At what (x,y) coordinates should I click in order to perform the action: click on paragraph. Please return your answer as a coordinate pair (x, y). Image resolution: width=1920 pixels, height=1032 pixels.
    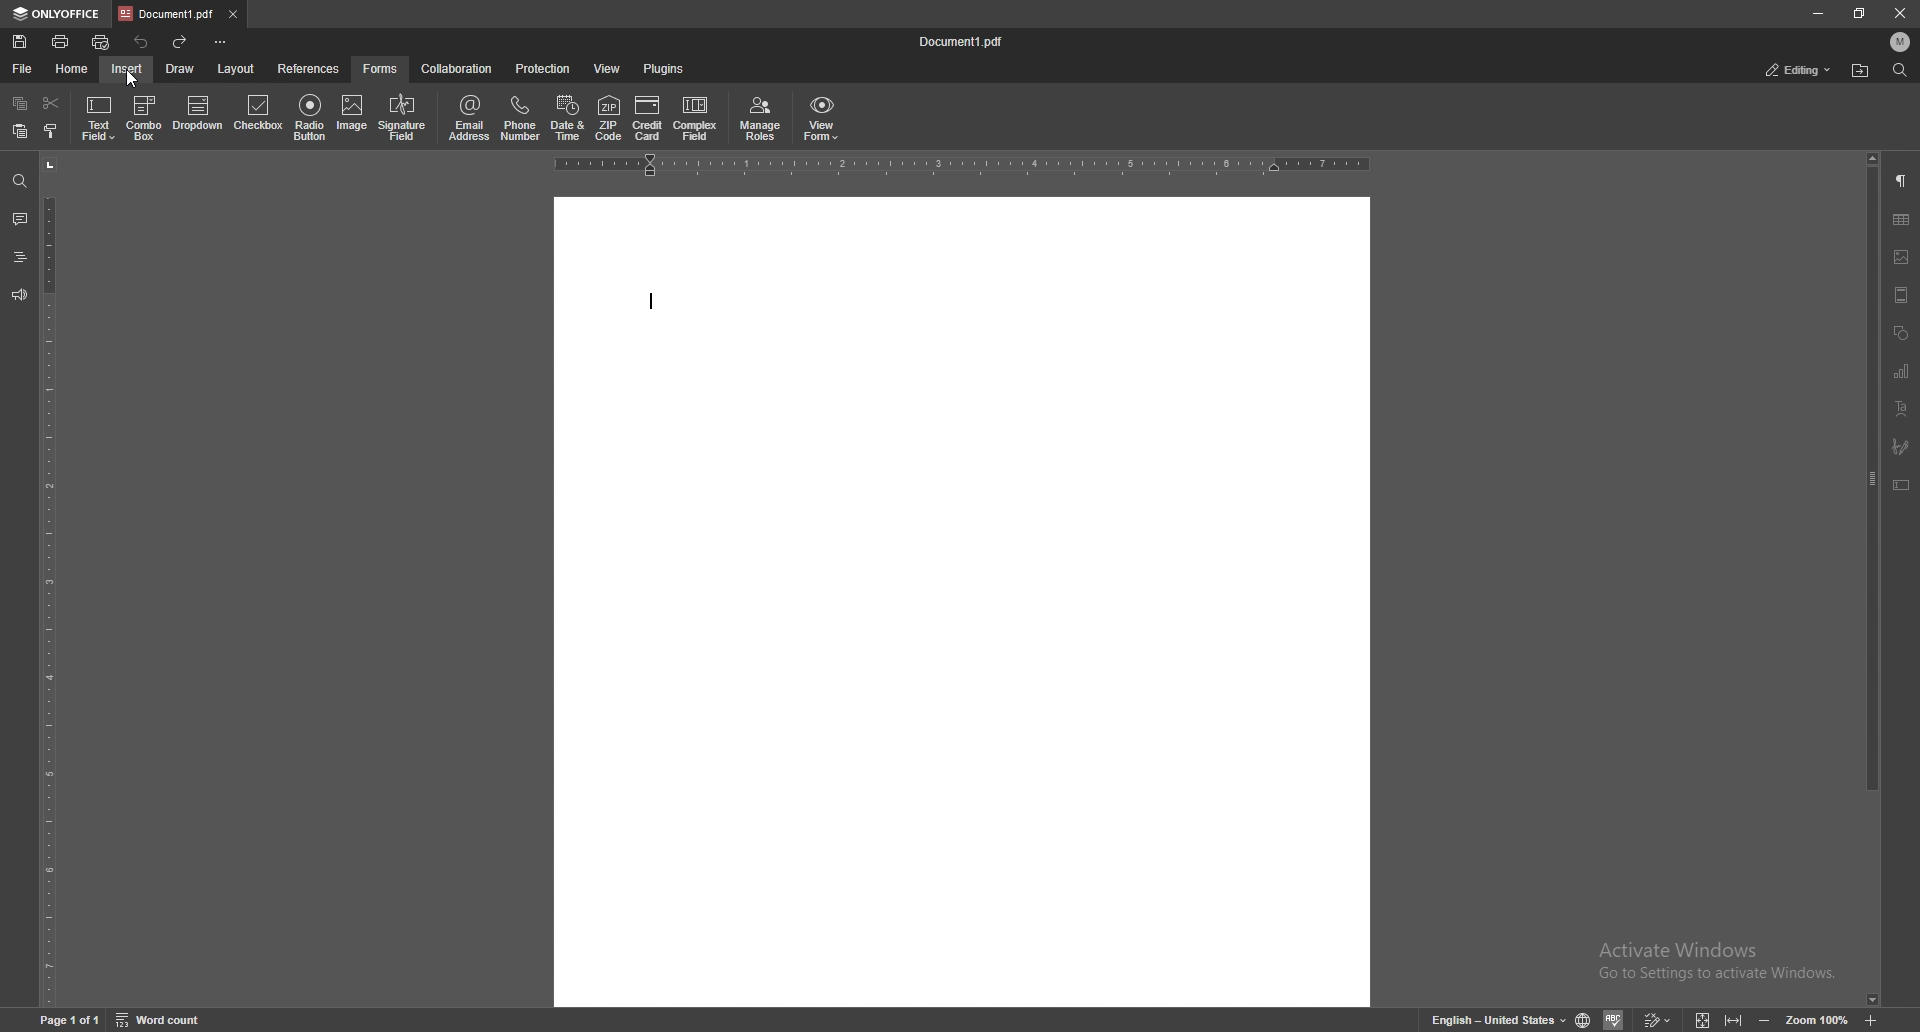
    Looking at the image, I should click on (1902, 183).